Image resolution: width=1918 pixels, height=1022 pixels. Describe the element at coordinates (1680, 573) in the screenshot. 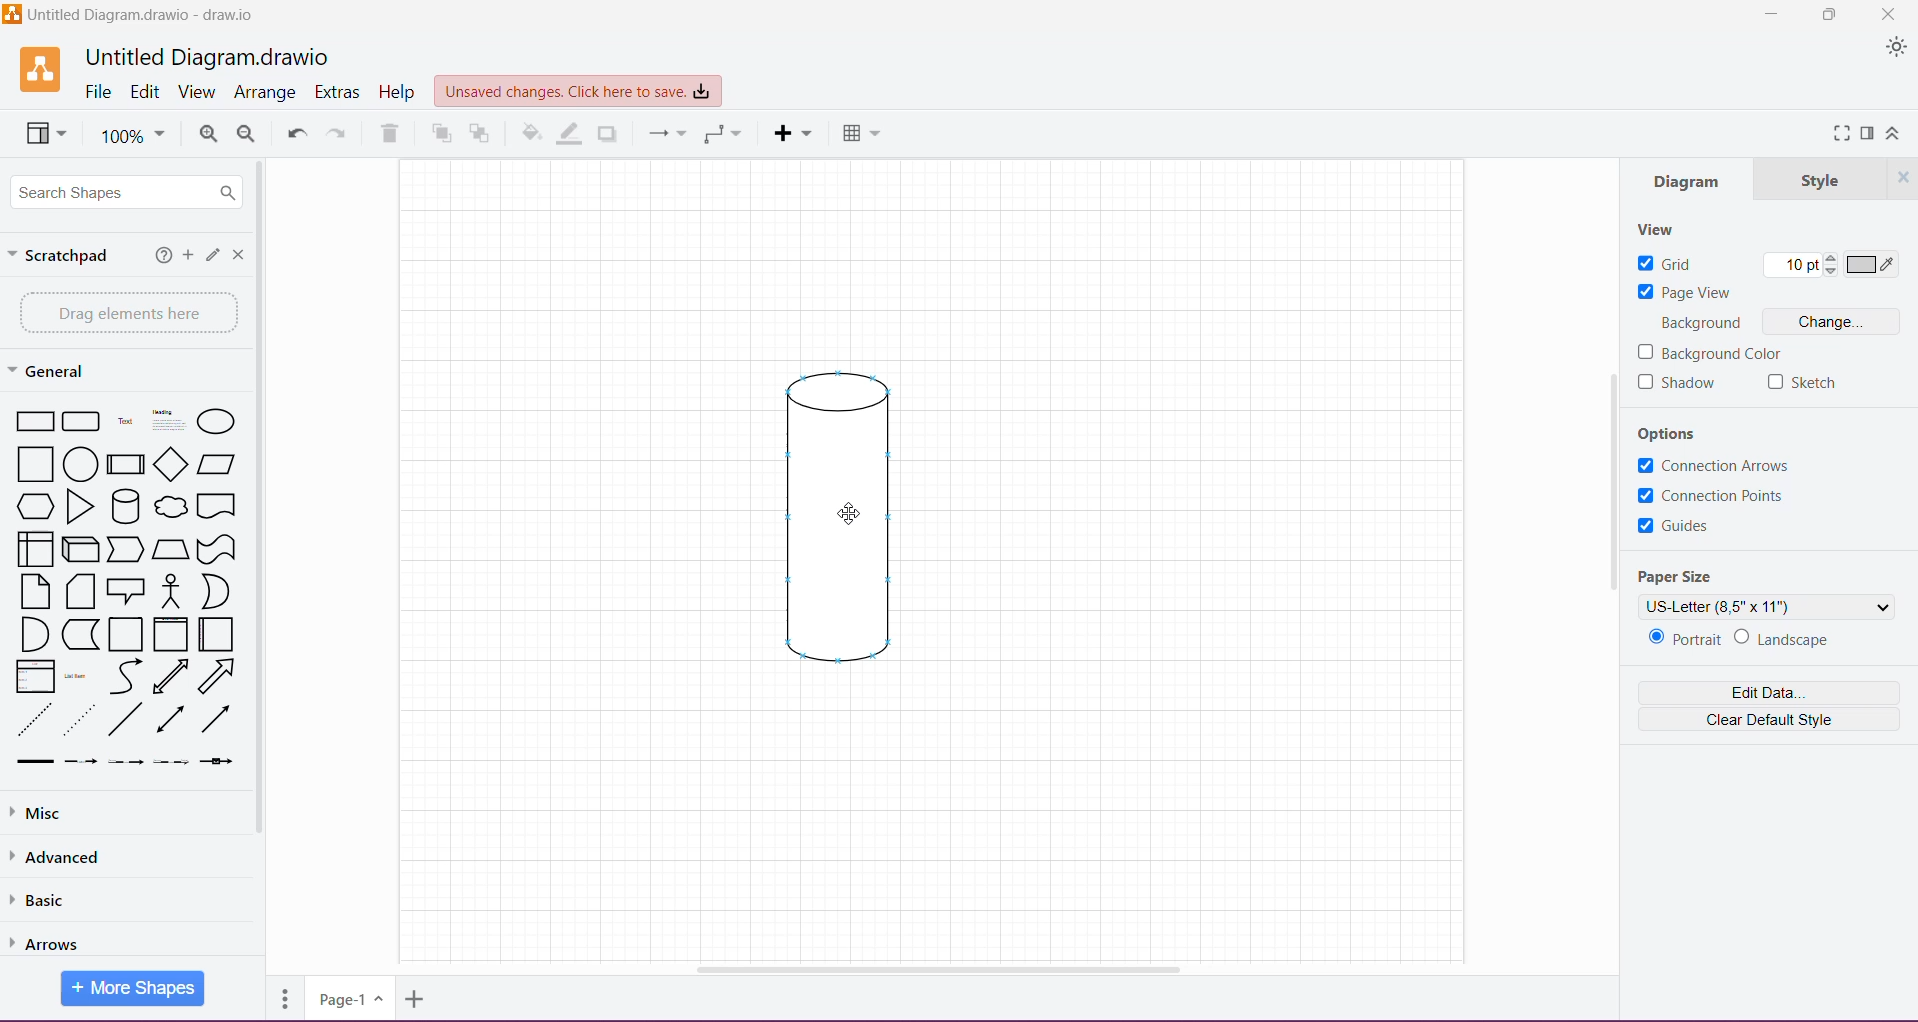

I see `Paper Size` at that location.